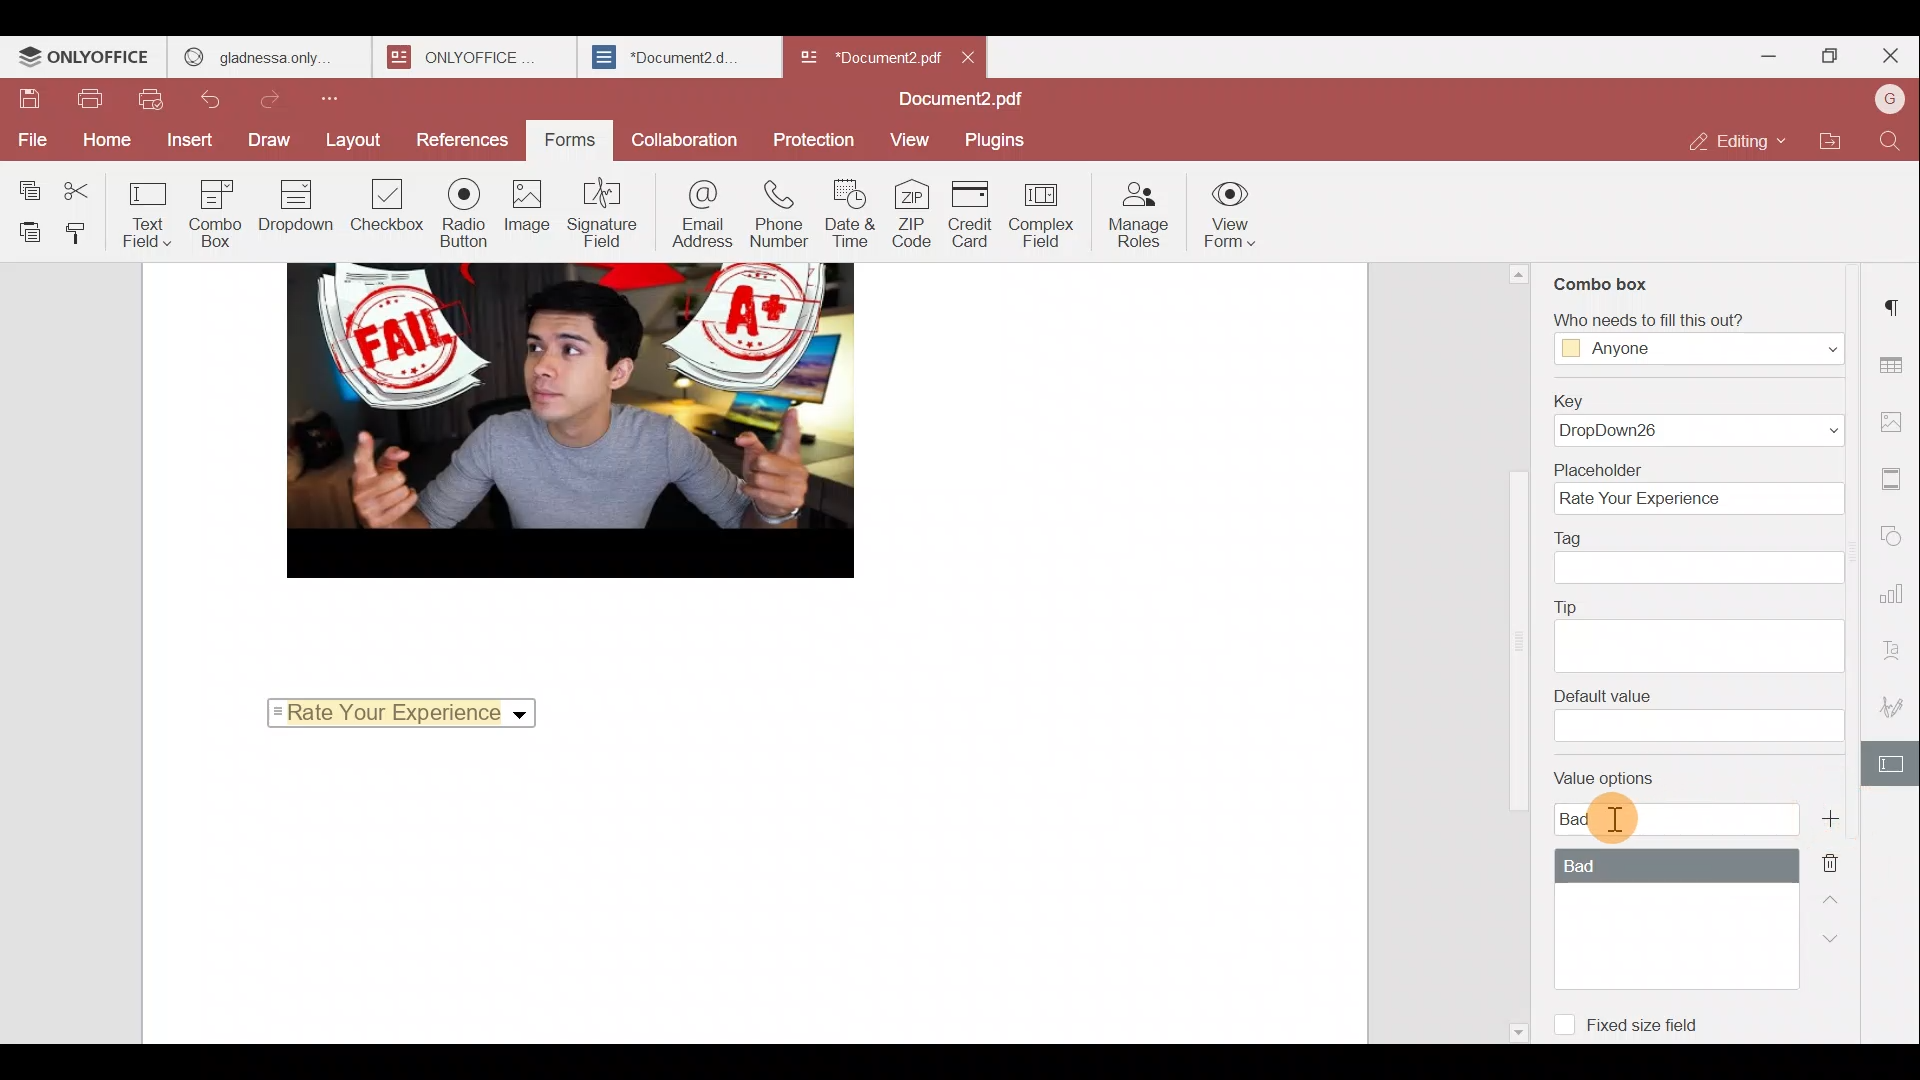  I want to click on Document2.pdf, so click(960, 99).